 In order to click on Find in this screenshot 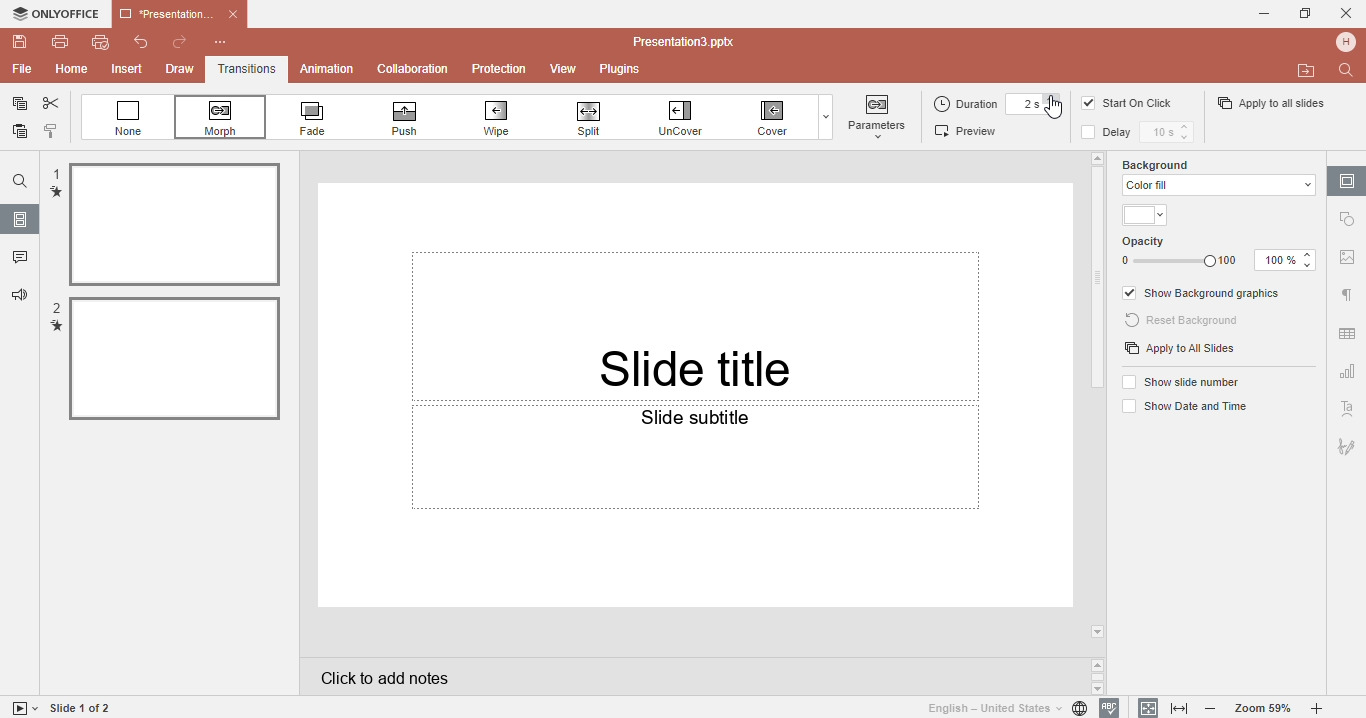, I will do `click(1349, 70)`.